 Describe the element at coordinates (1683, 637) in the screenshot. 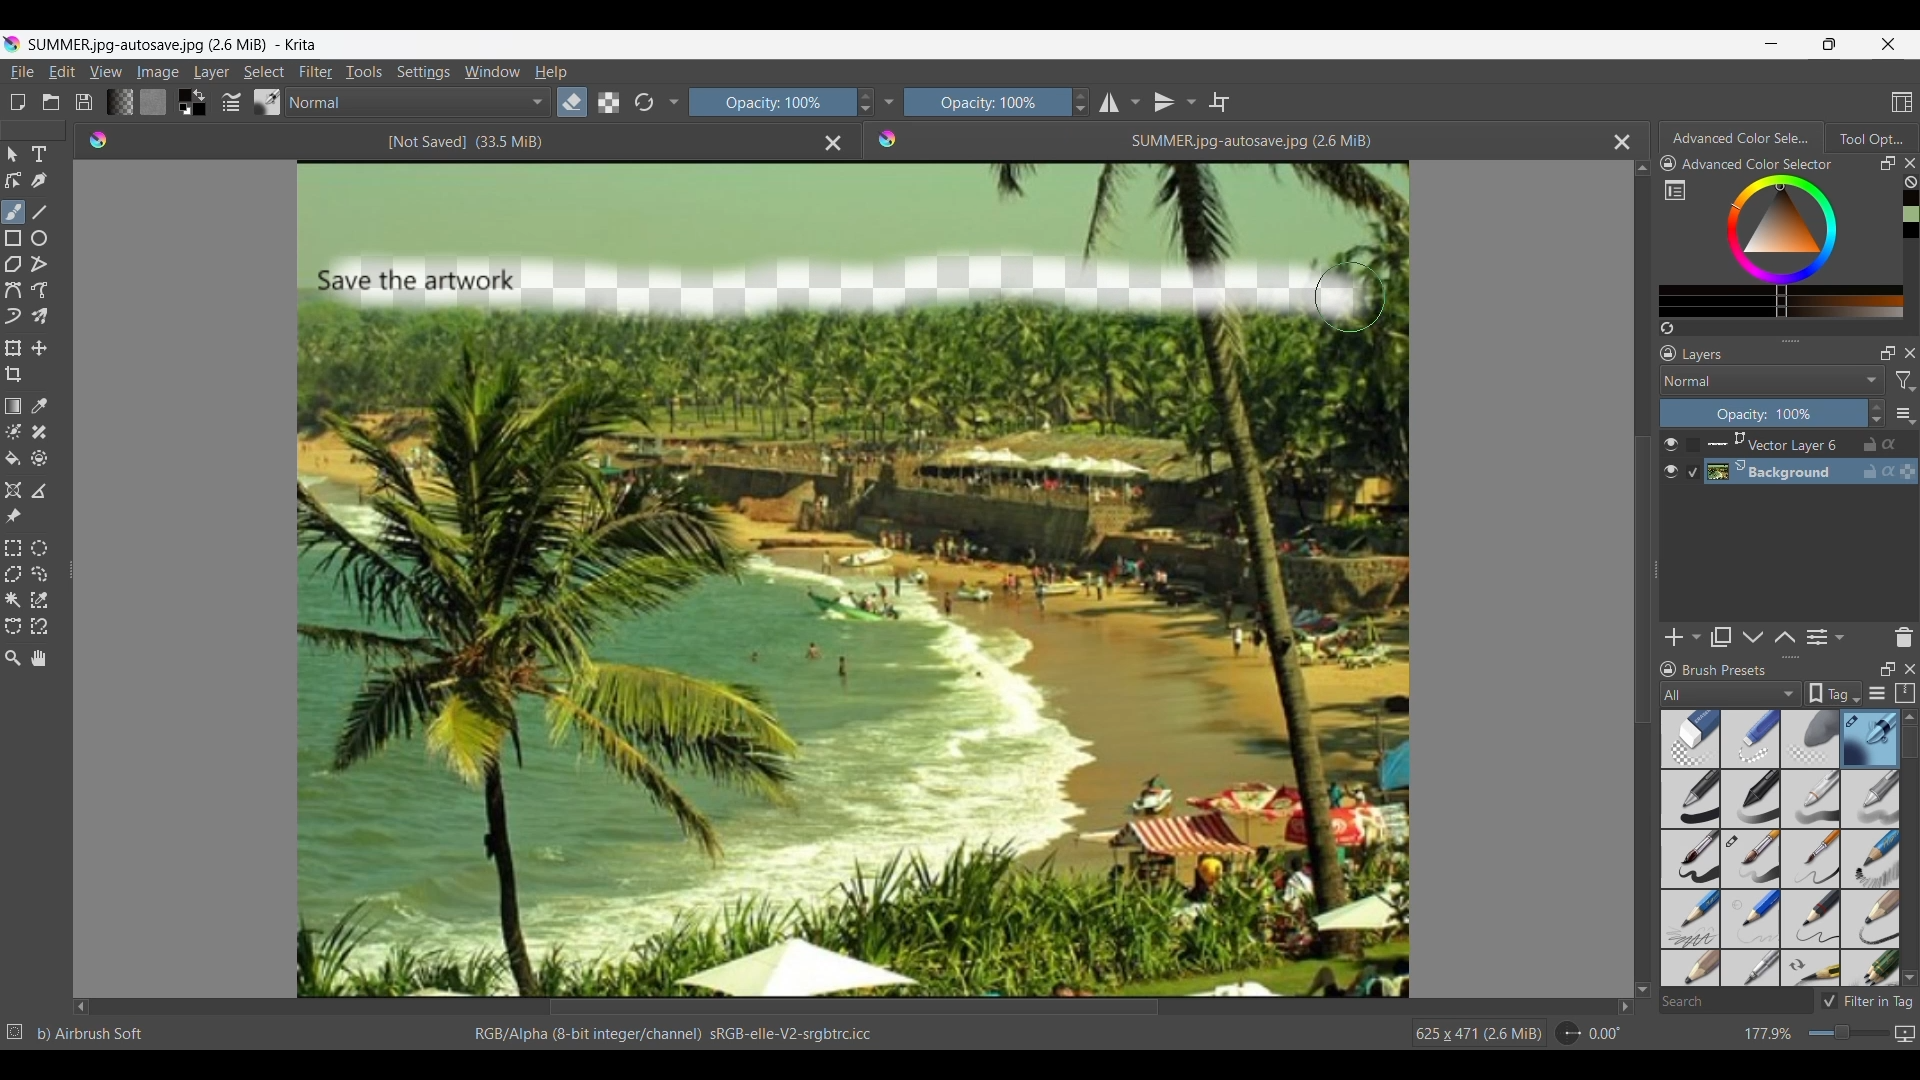

I see `Add options` at that location.